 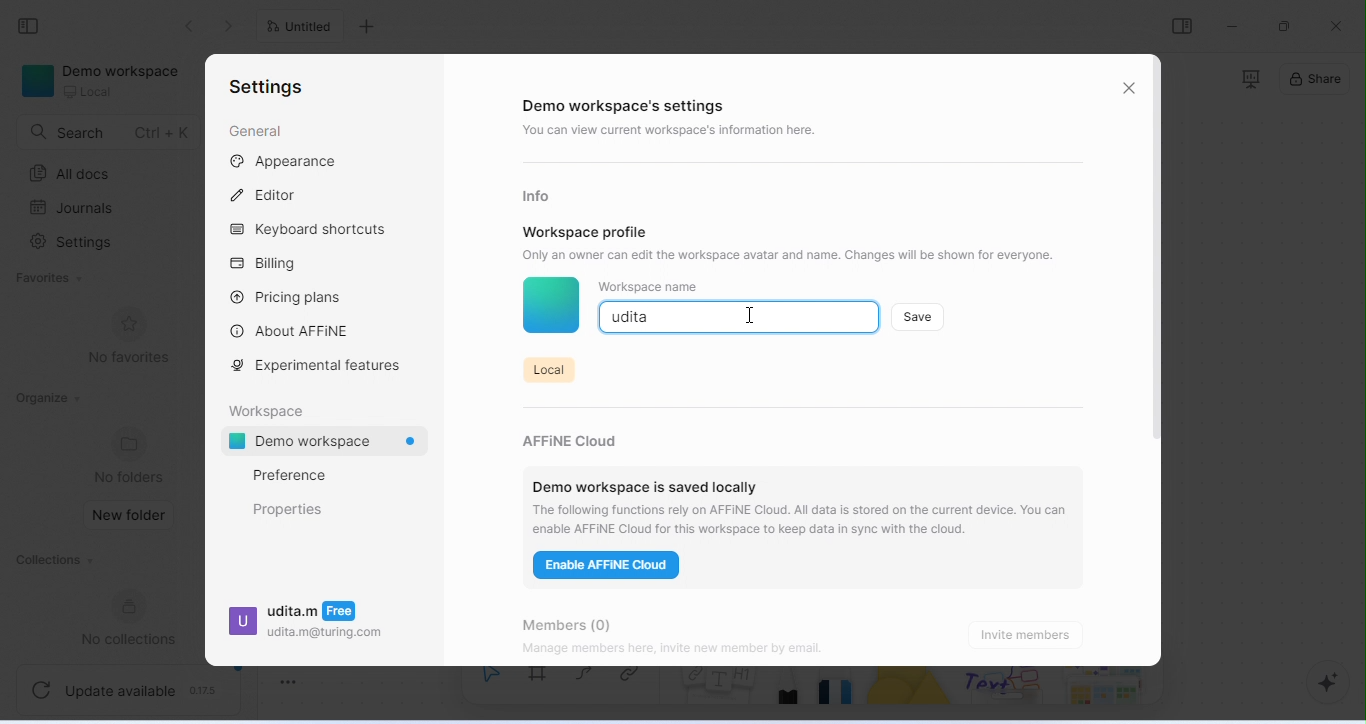 I want to click on you can view current workspace's information here, so click(x=674, y=132).